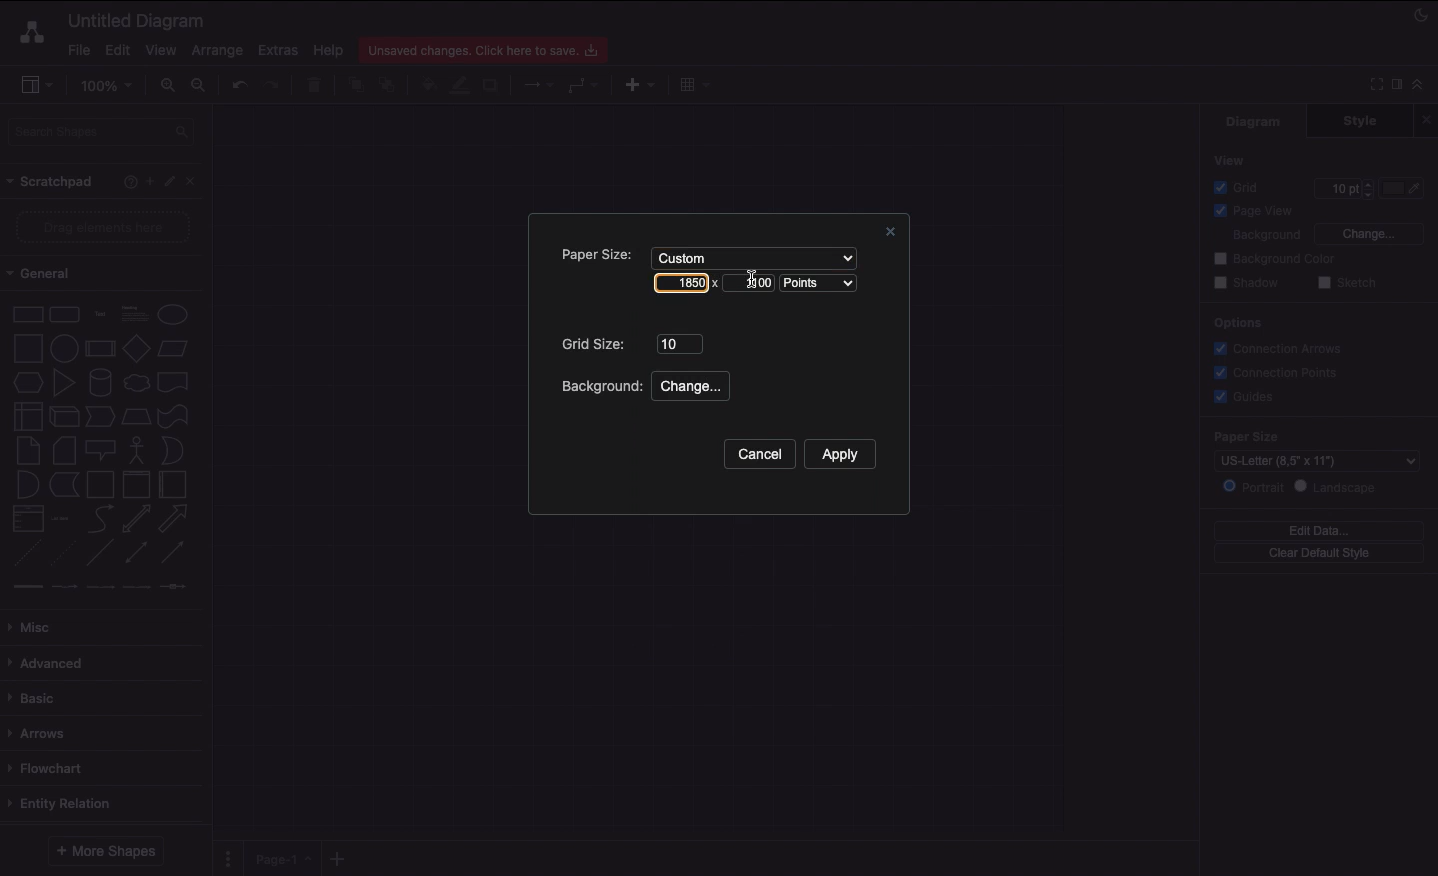 The image size is (1438, 876). What do you see at coordinates (1255, 121) in the screenshot?
I see `Diagram` at bounding box center [1255, 121].